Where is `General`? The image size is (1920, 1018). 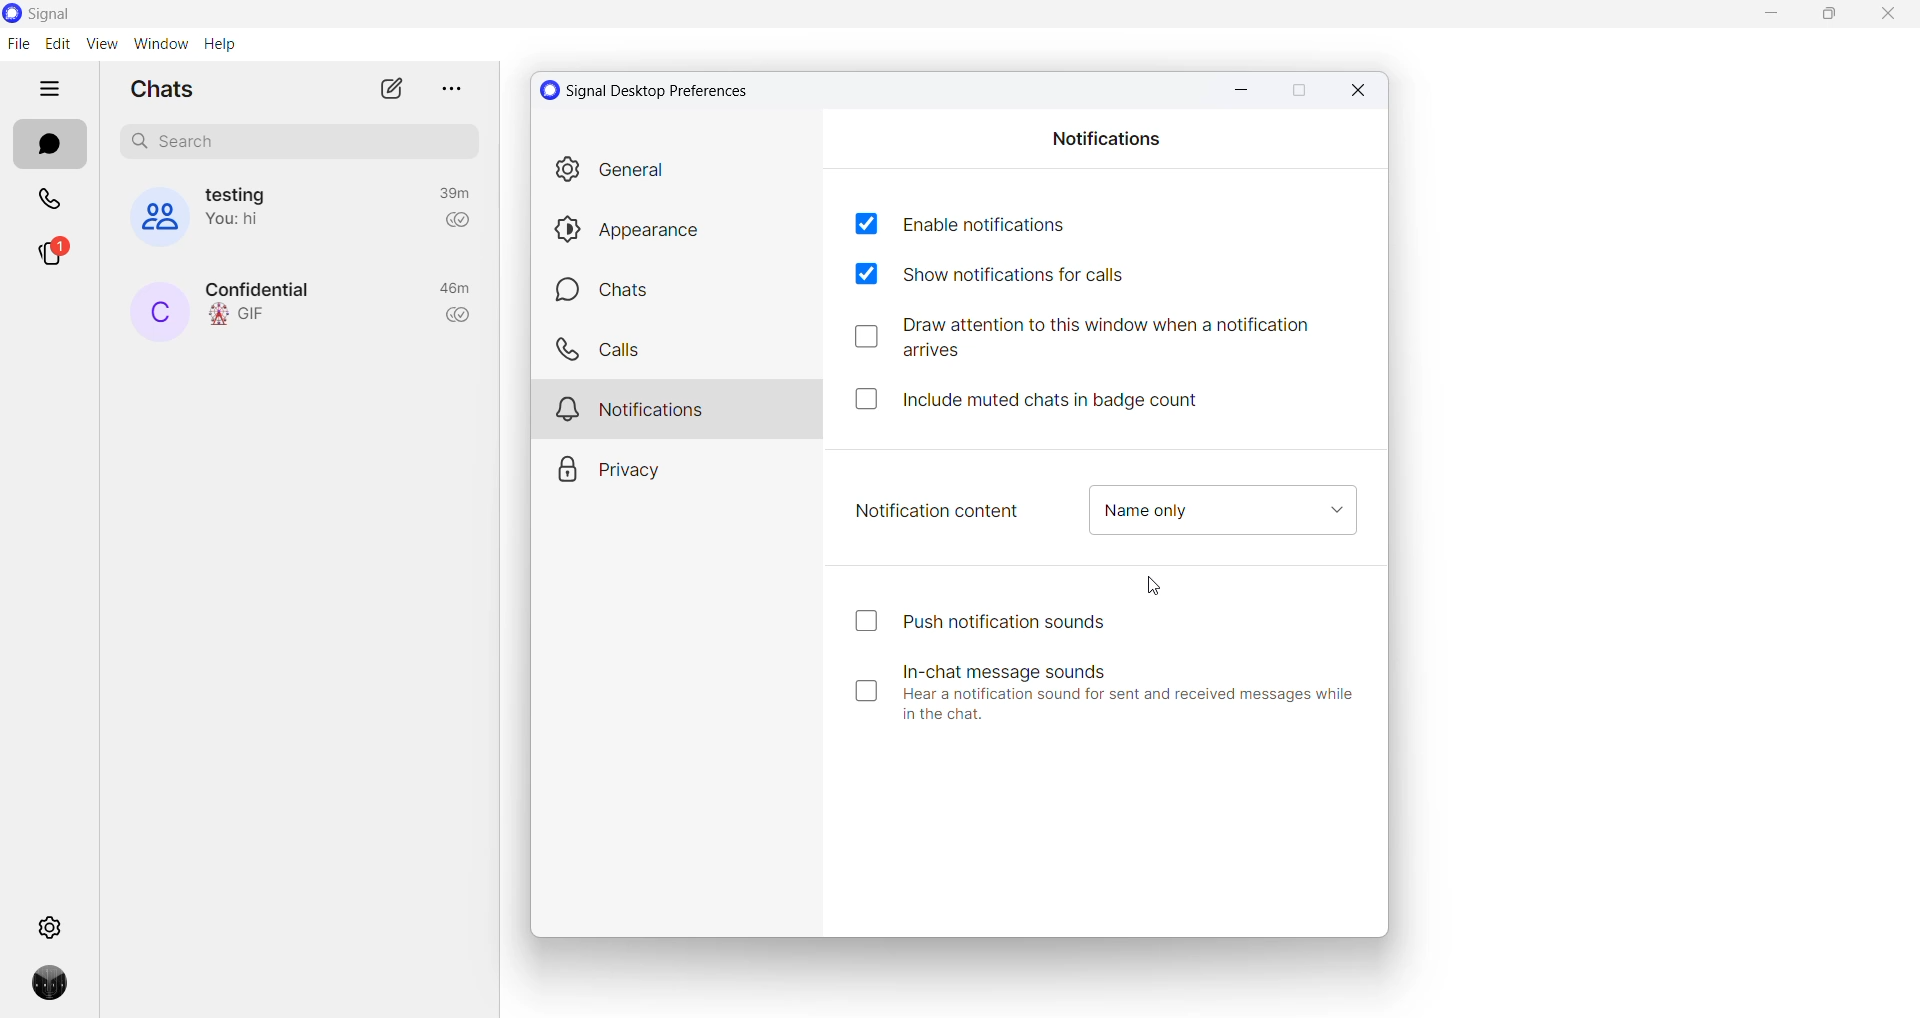 General is located at coordinates (680, 174).